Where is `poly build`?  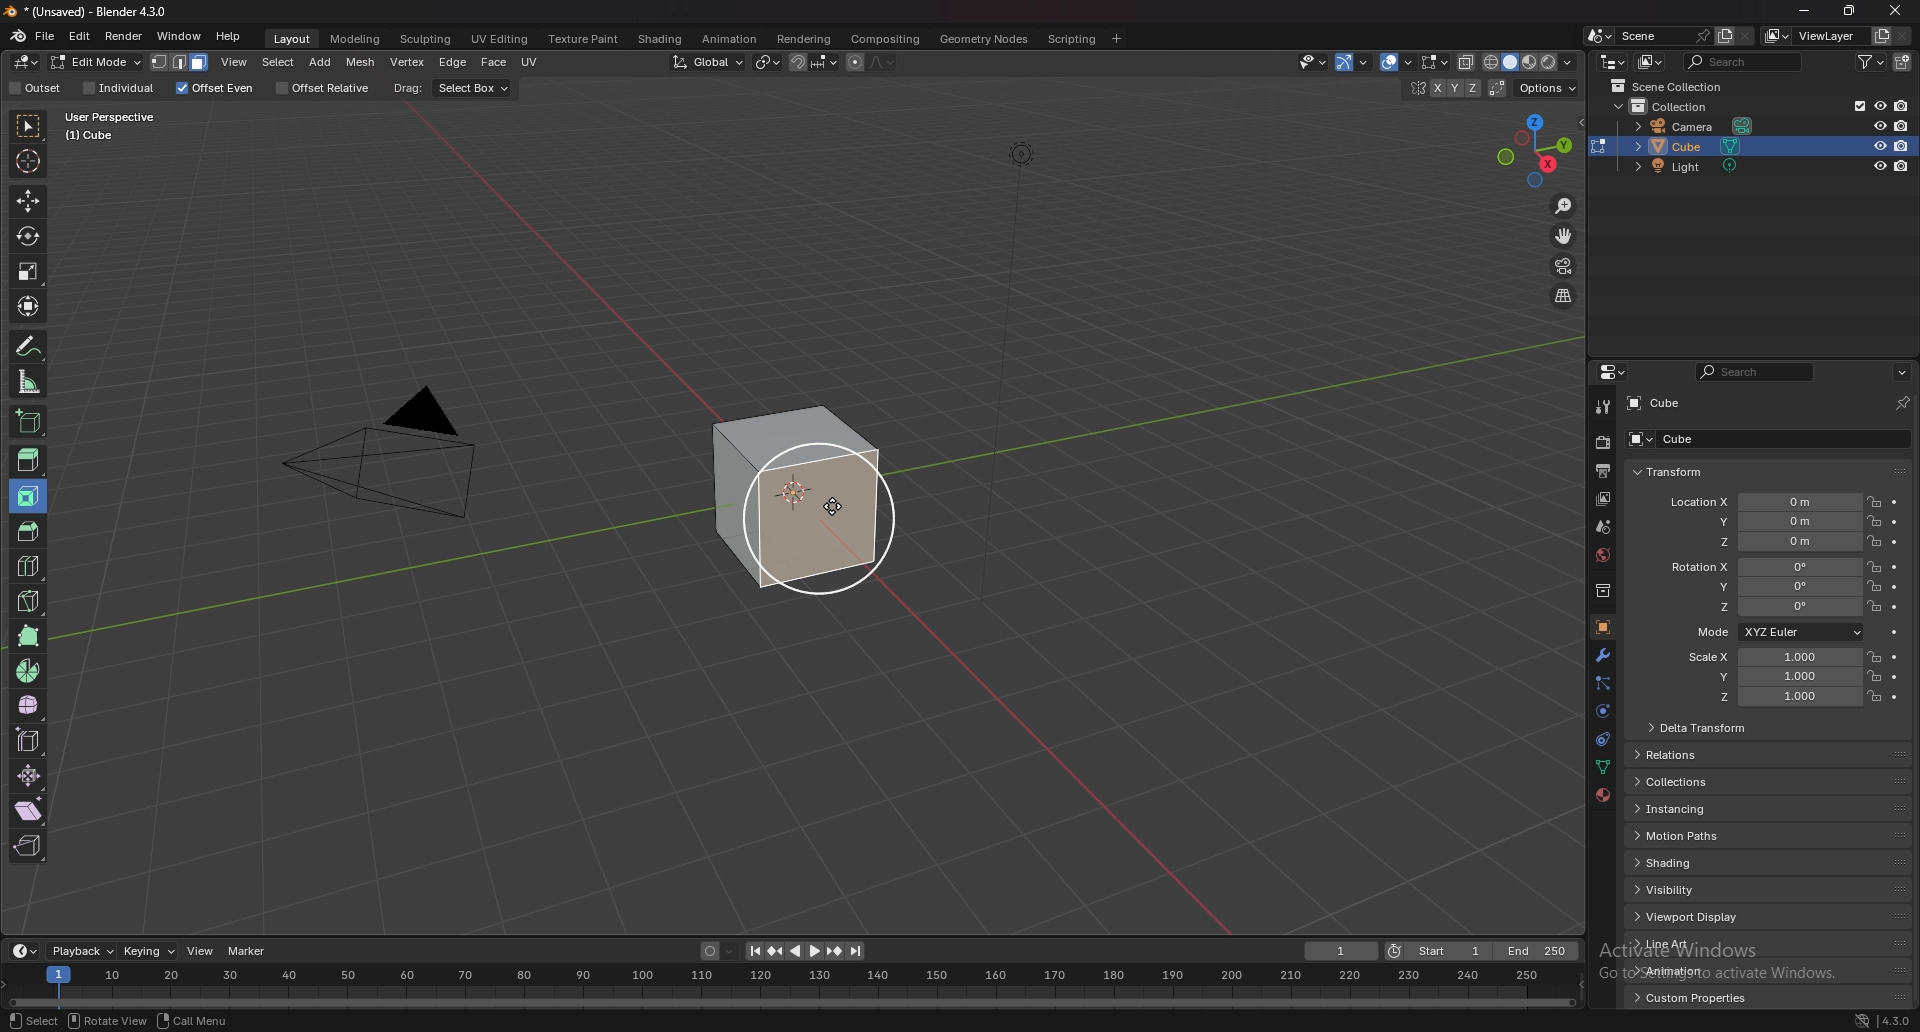 poly build is located at coordinates (31, 636).